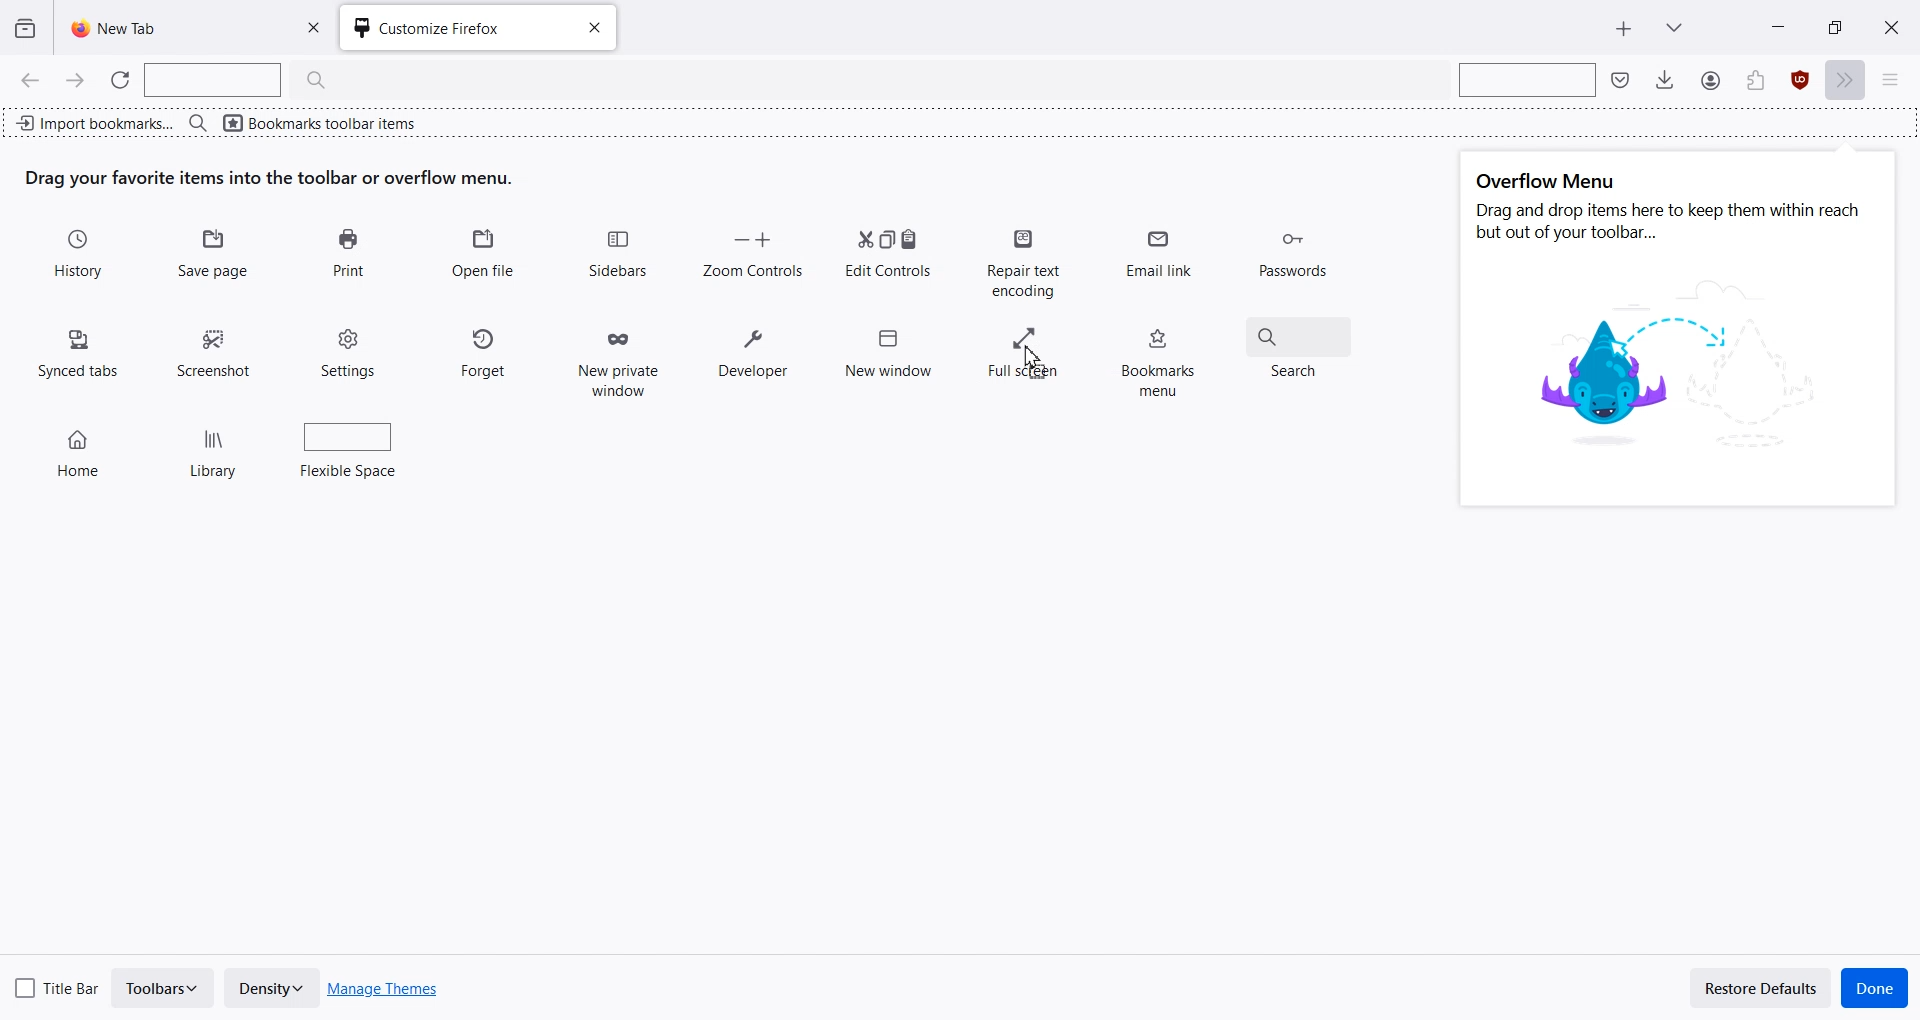 The height and width of the screenshot is (1020, 1920). I want to click on Search bar, so click(198, 122).